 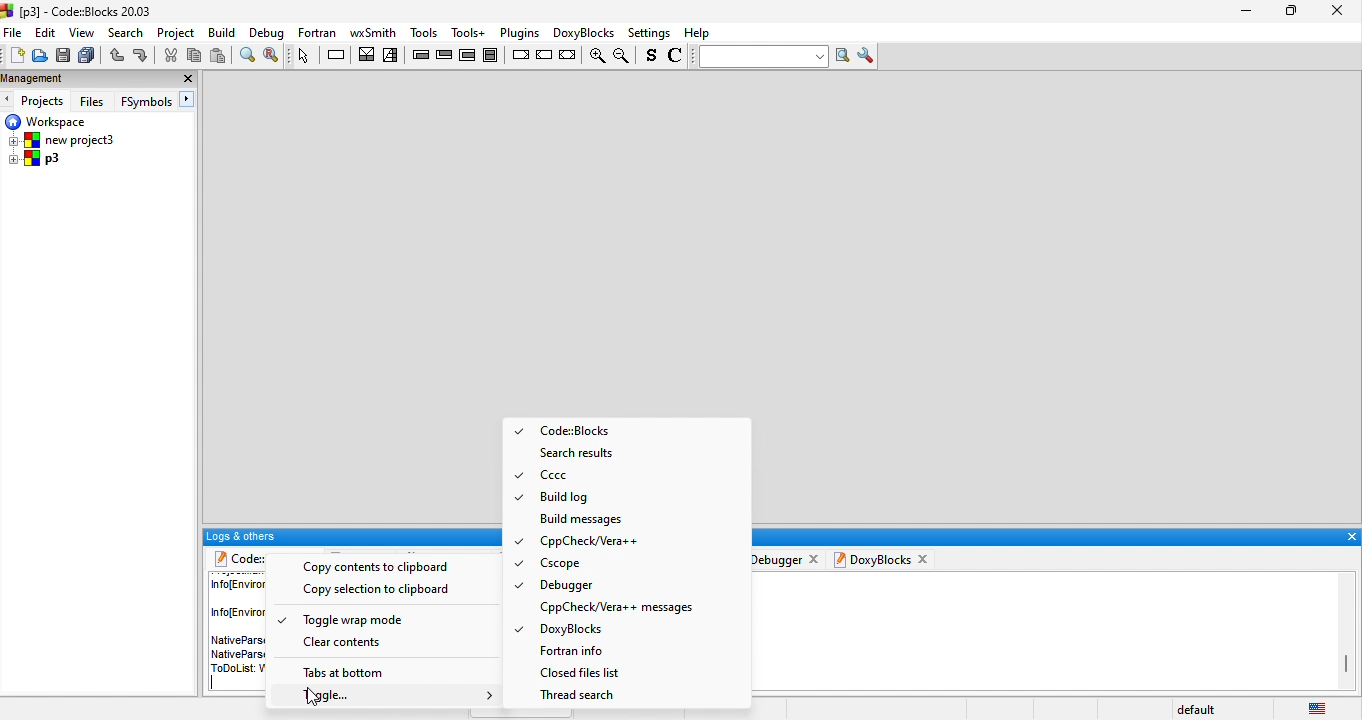 What do you see at coordinates (517, 33) in the screenshot?
I see `plugins` at bounding box center [517, 33].